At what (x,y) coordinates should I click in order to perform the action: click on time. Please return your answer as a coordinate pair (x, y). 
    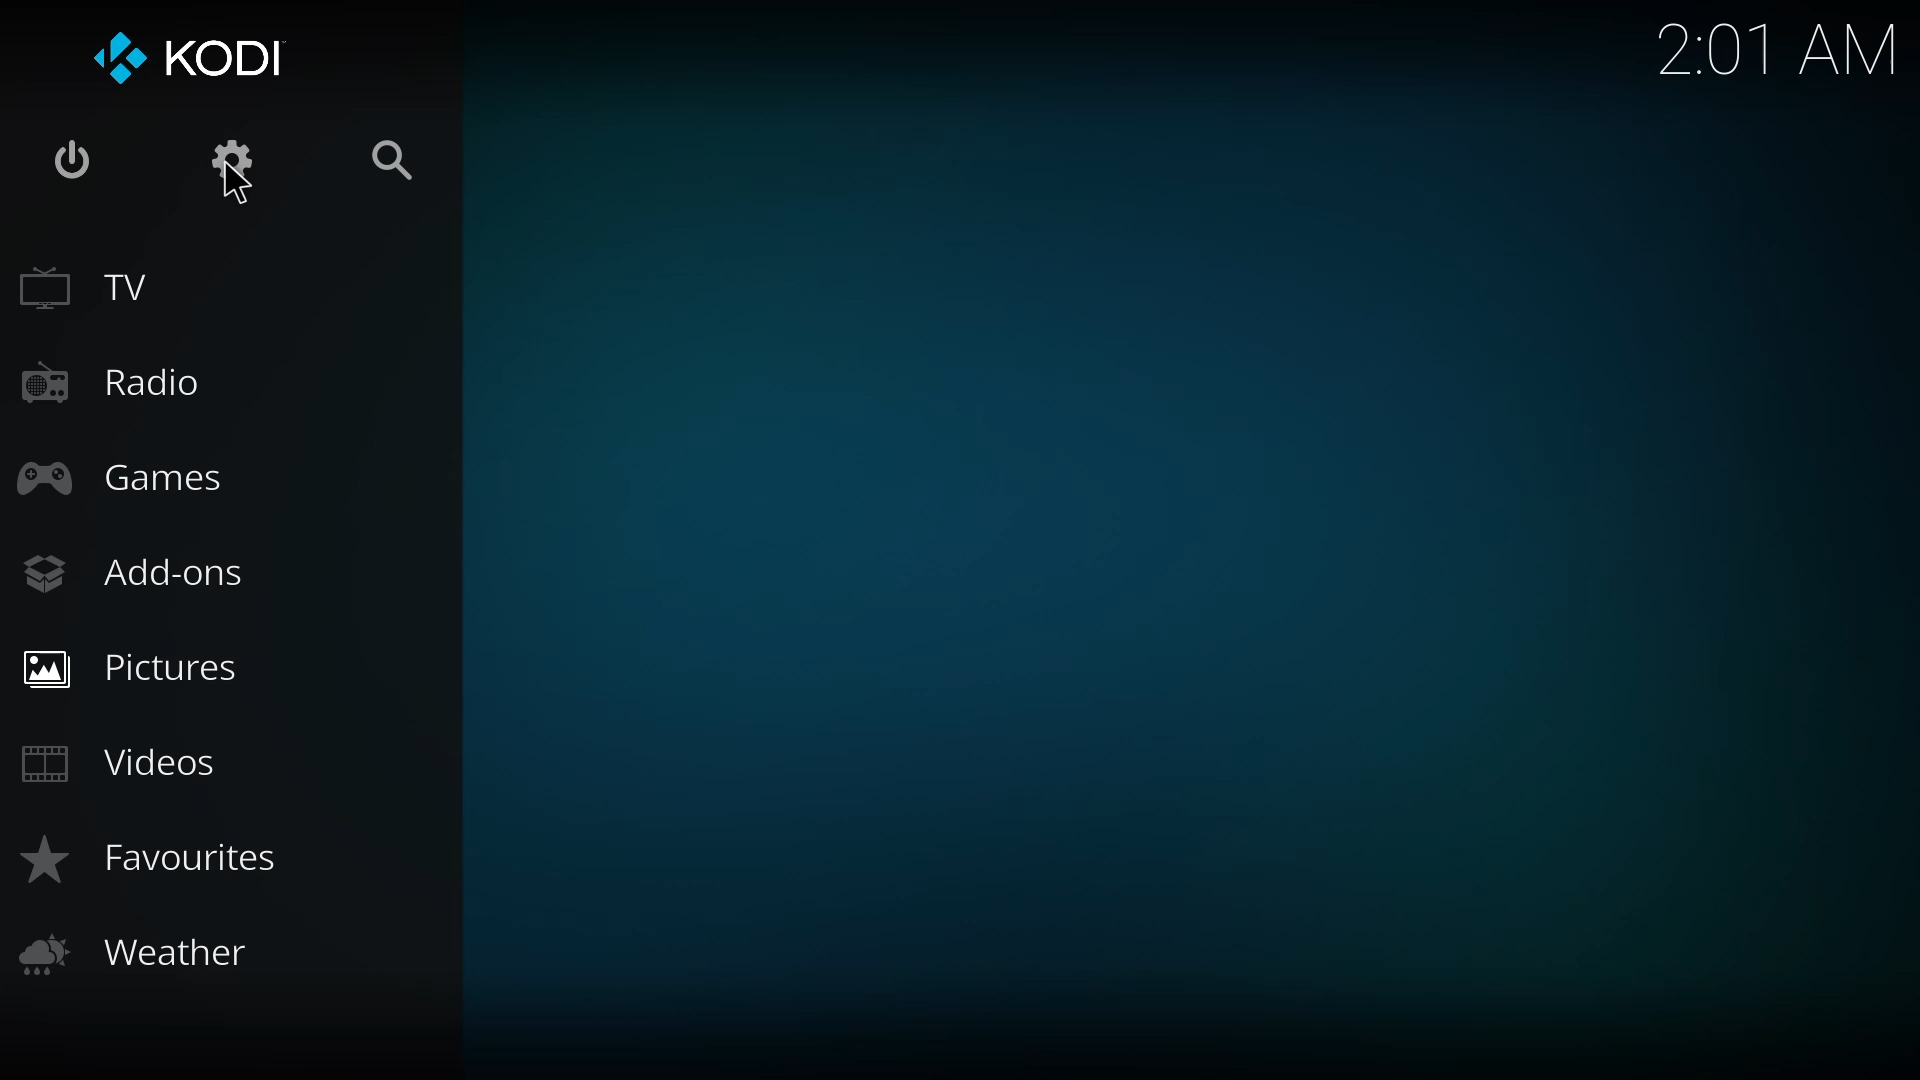
    Looking at the image, I should click on (1767, 49).